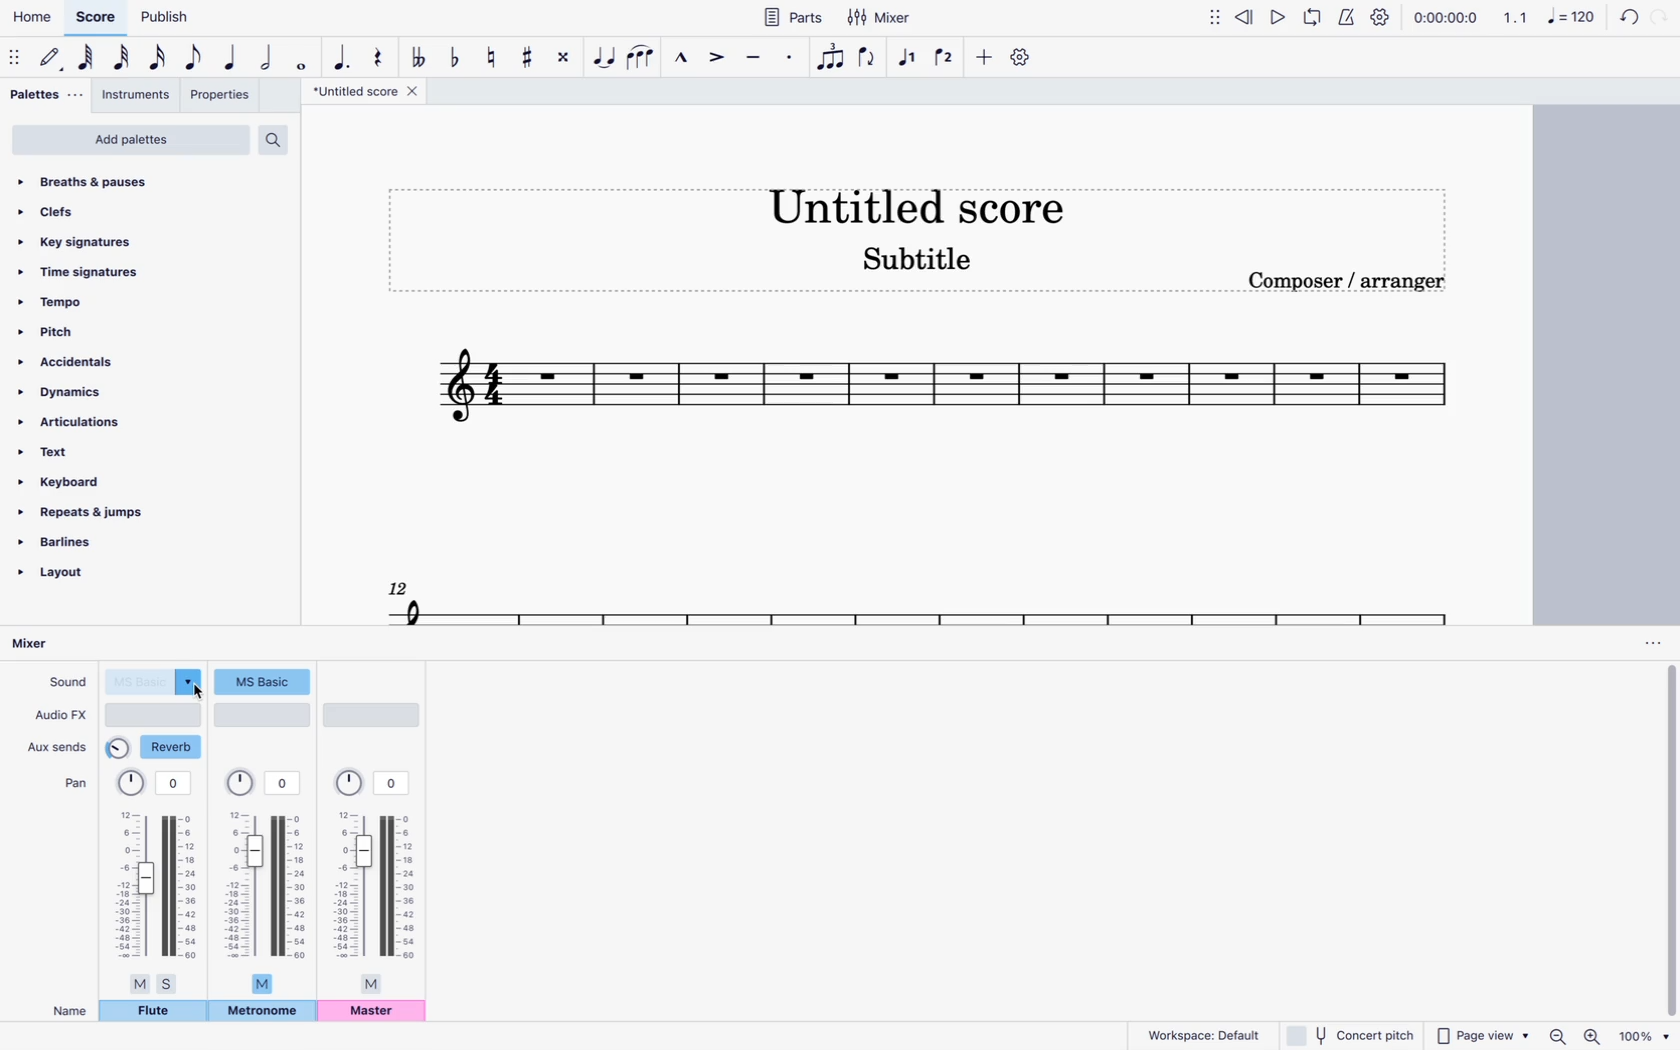 The height and width of the screenshot is (1050, 1680). Describe the element at coordinates (1216, 16) in the screenshot. I see `move` at that location.